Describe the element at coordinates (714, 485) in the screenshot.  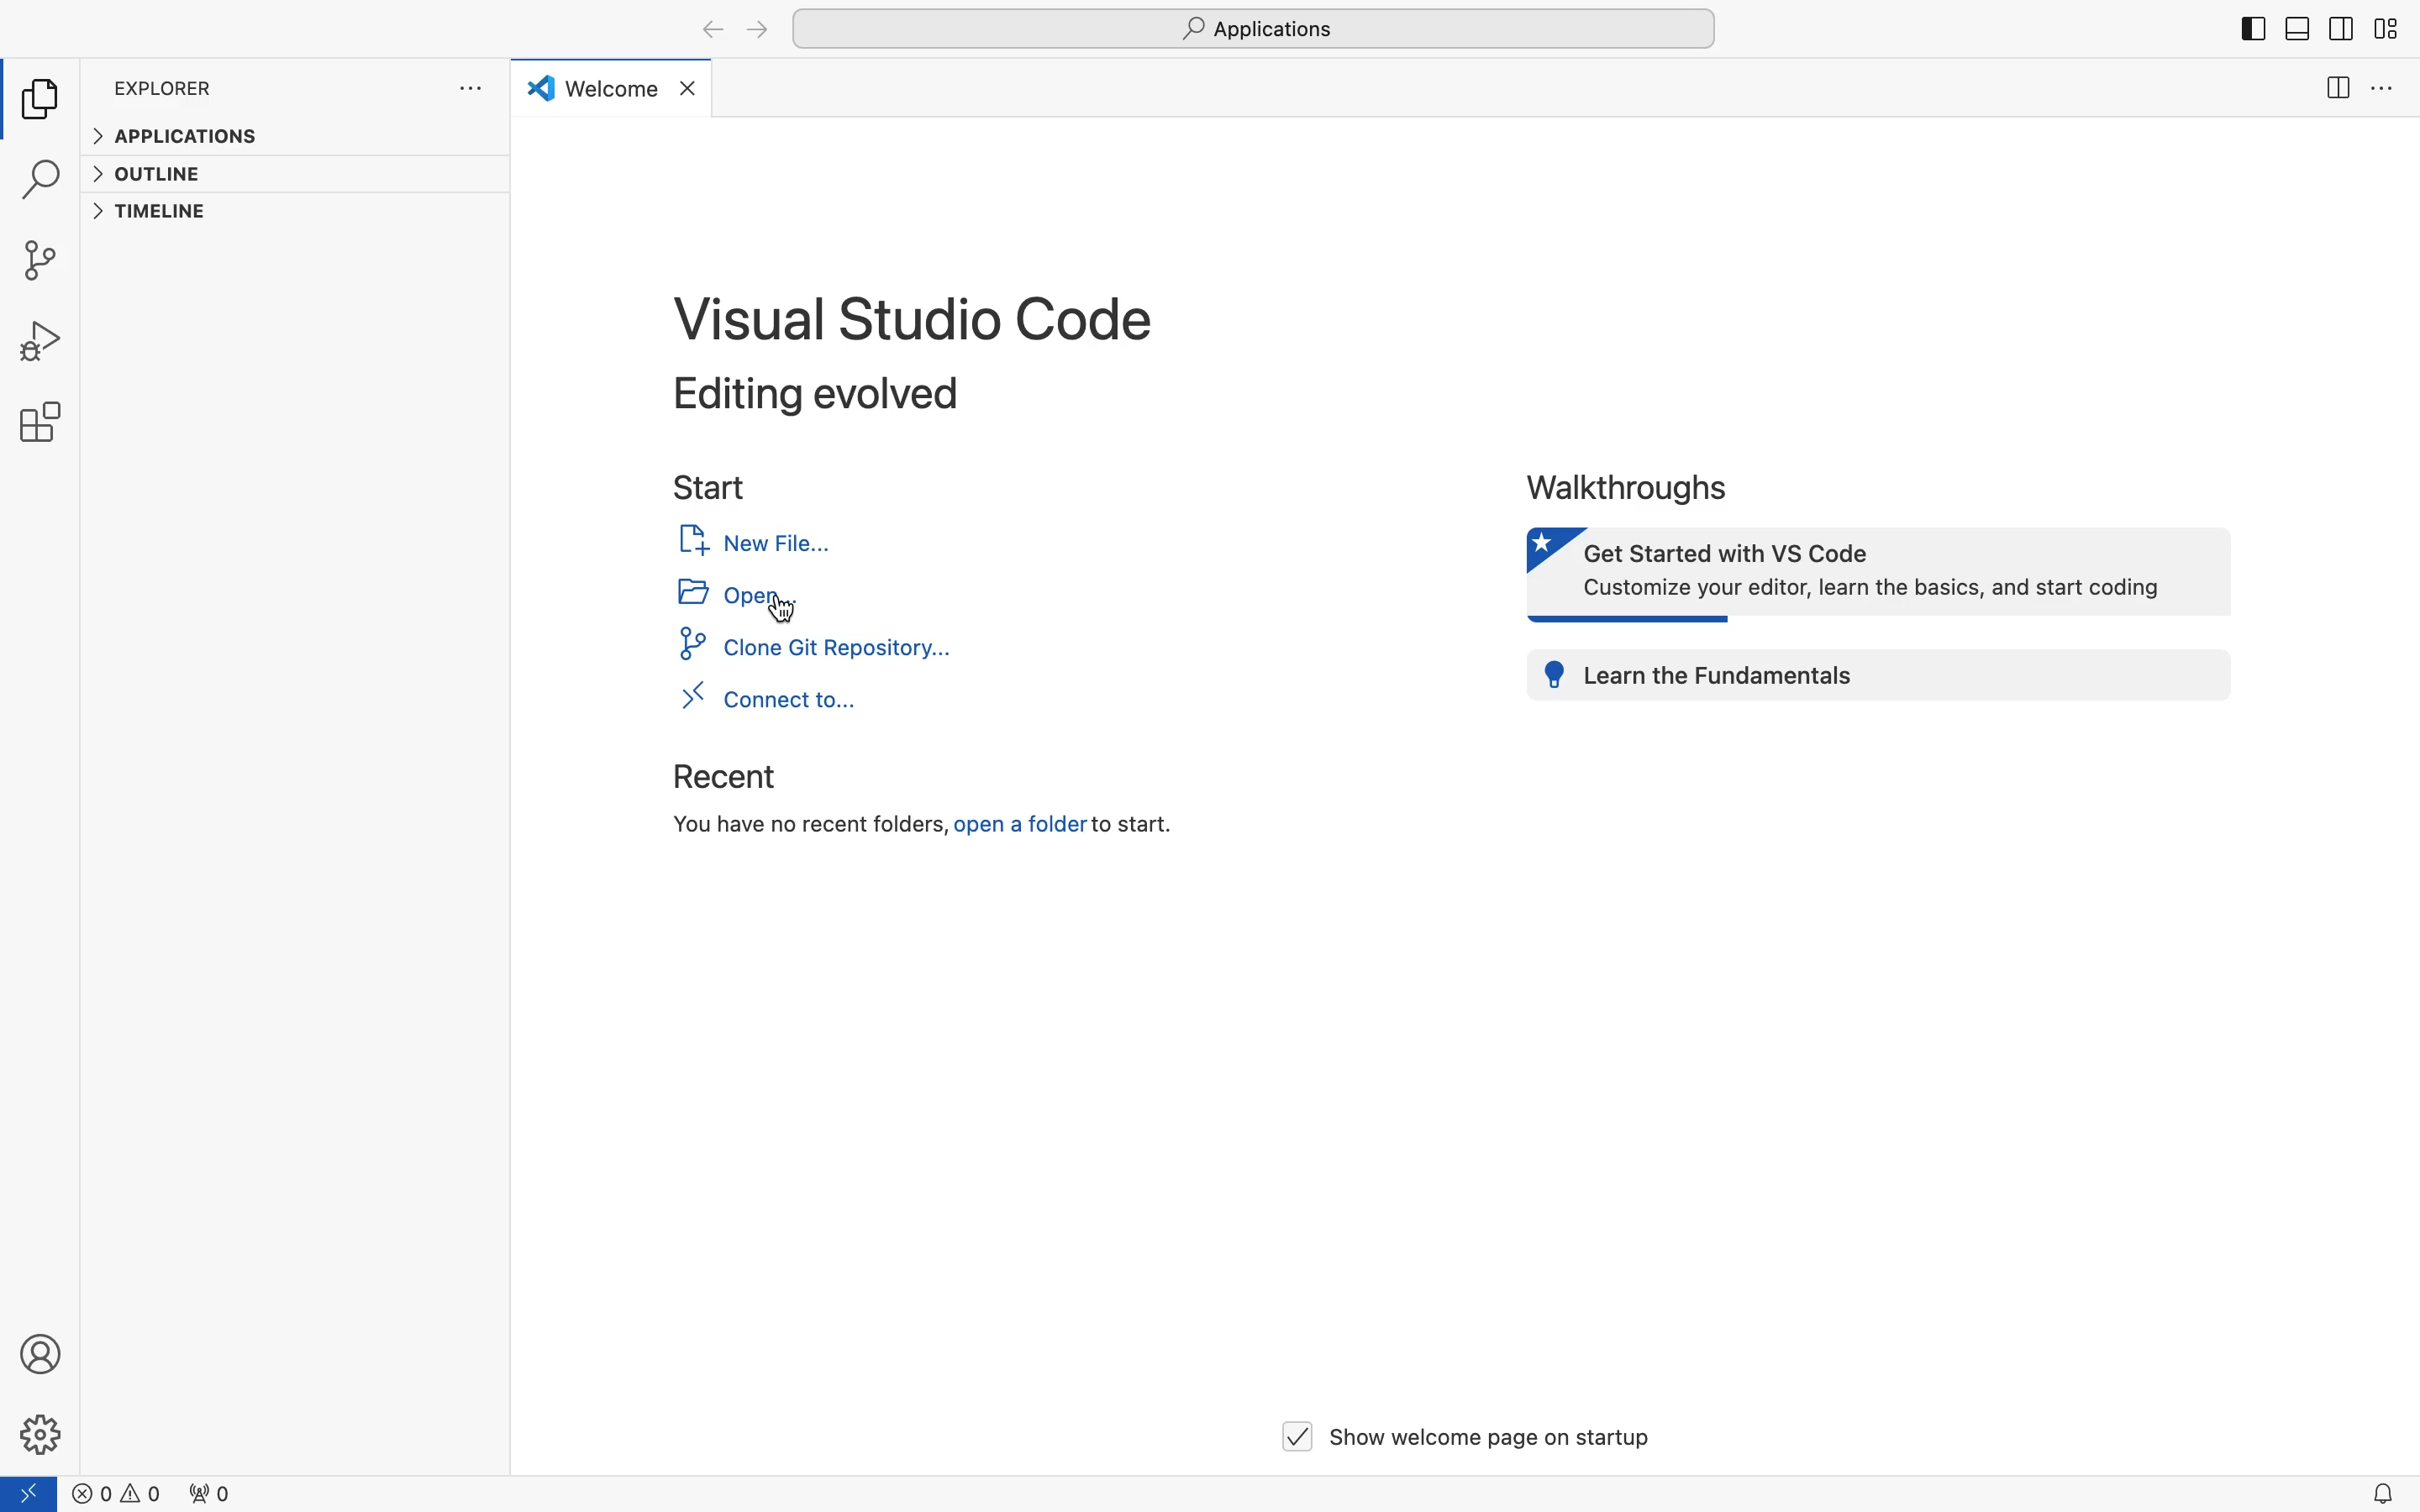
I see `start` at that location.